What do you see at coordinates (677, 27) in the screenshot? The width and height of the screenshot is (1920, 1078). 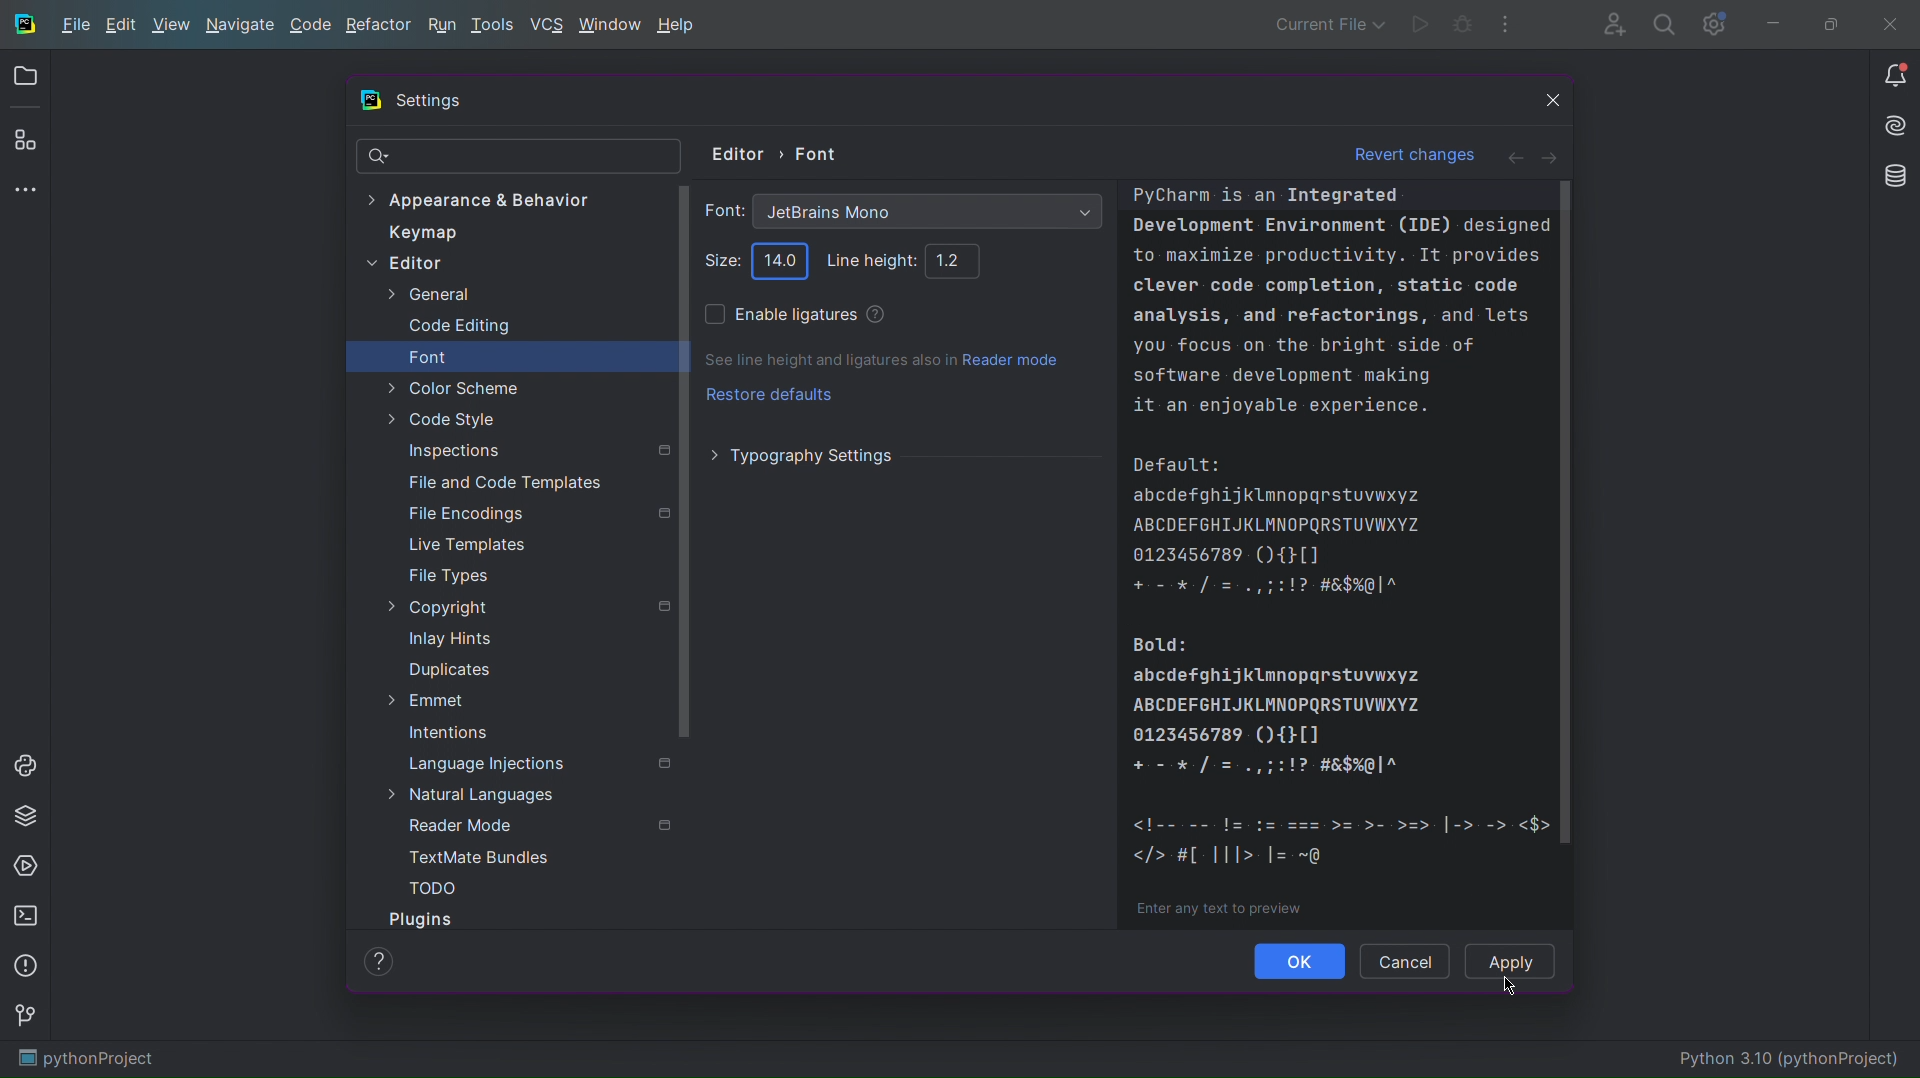 I see `Help` at bounding box center [677, 27].